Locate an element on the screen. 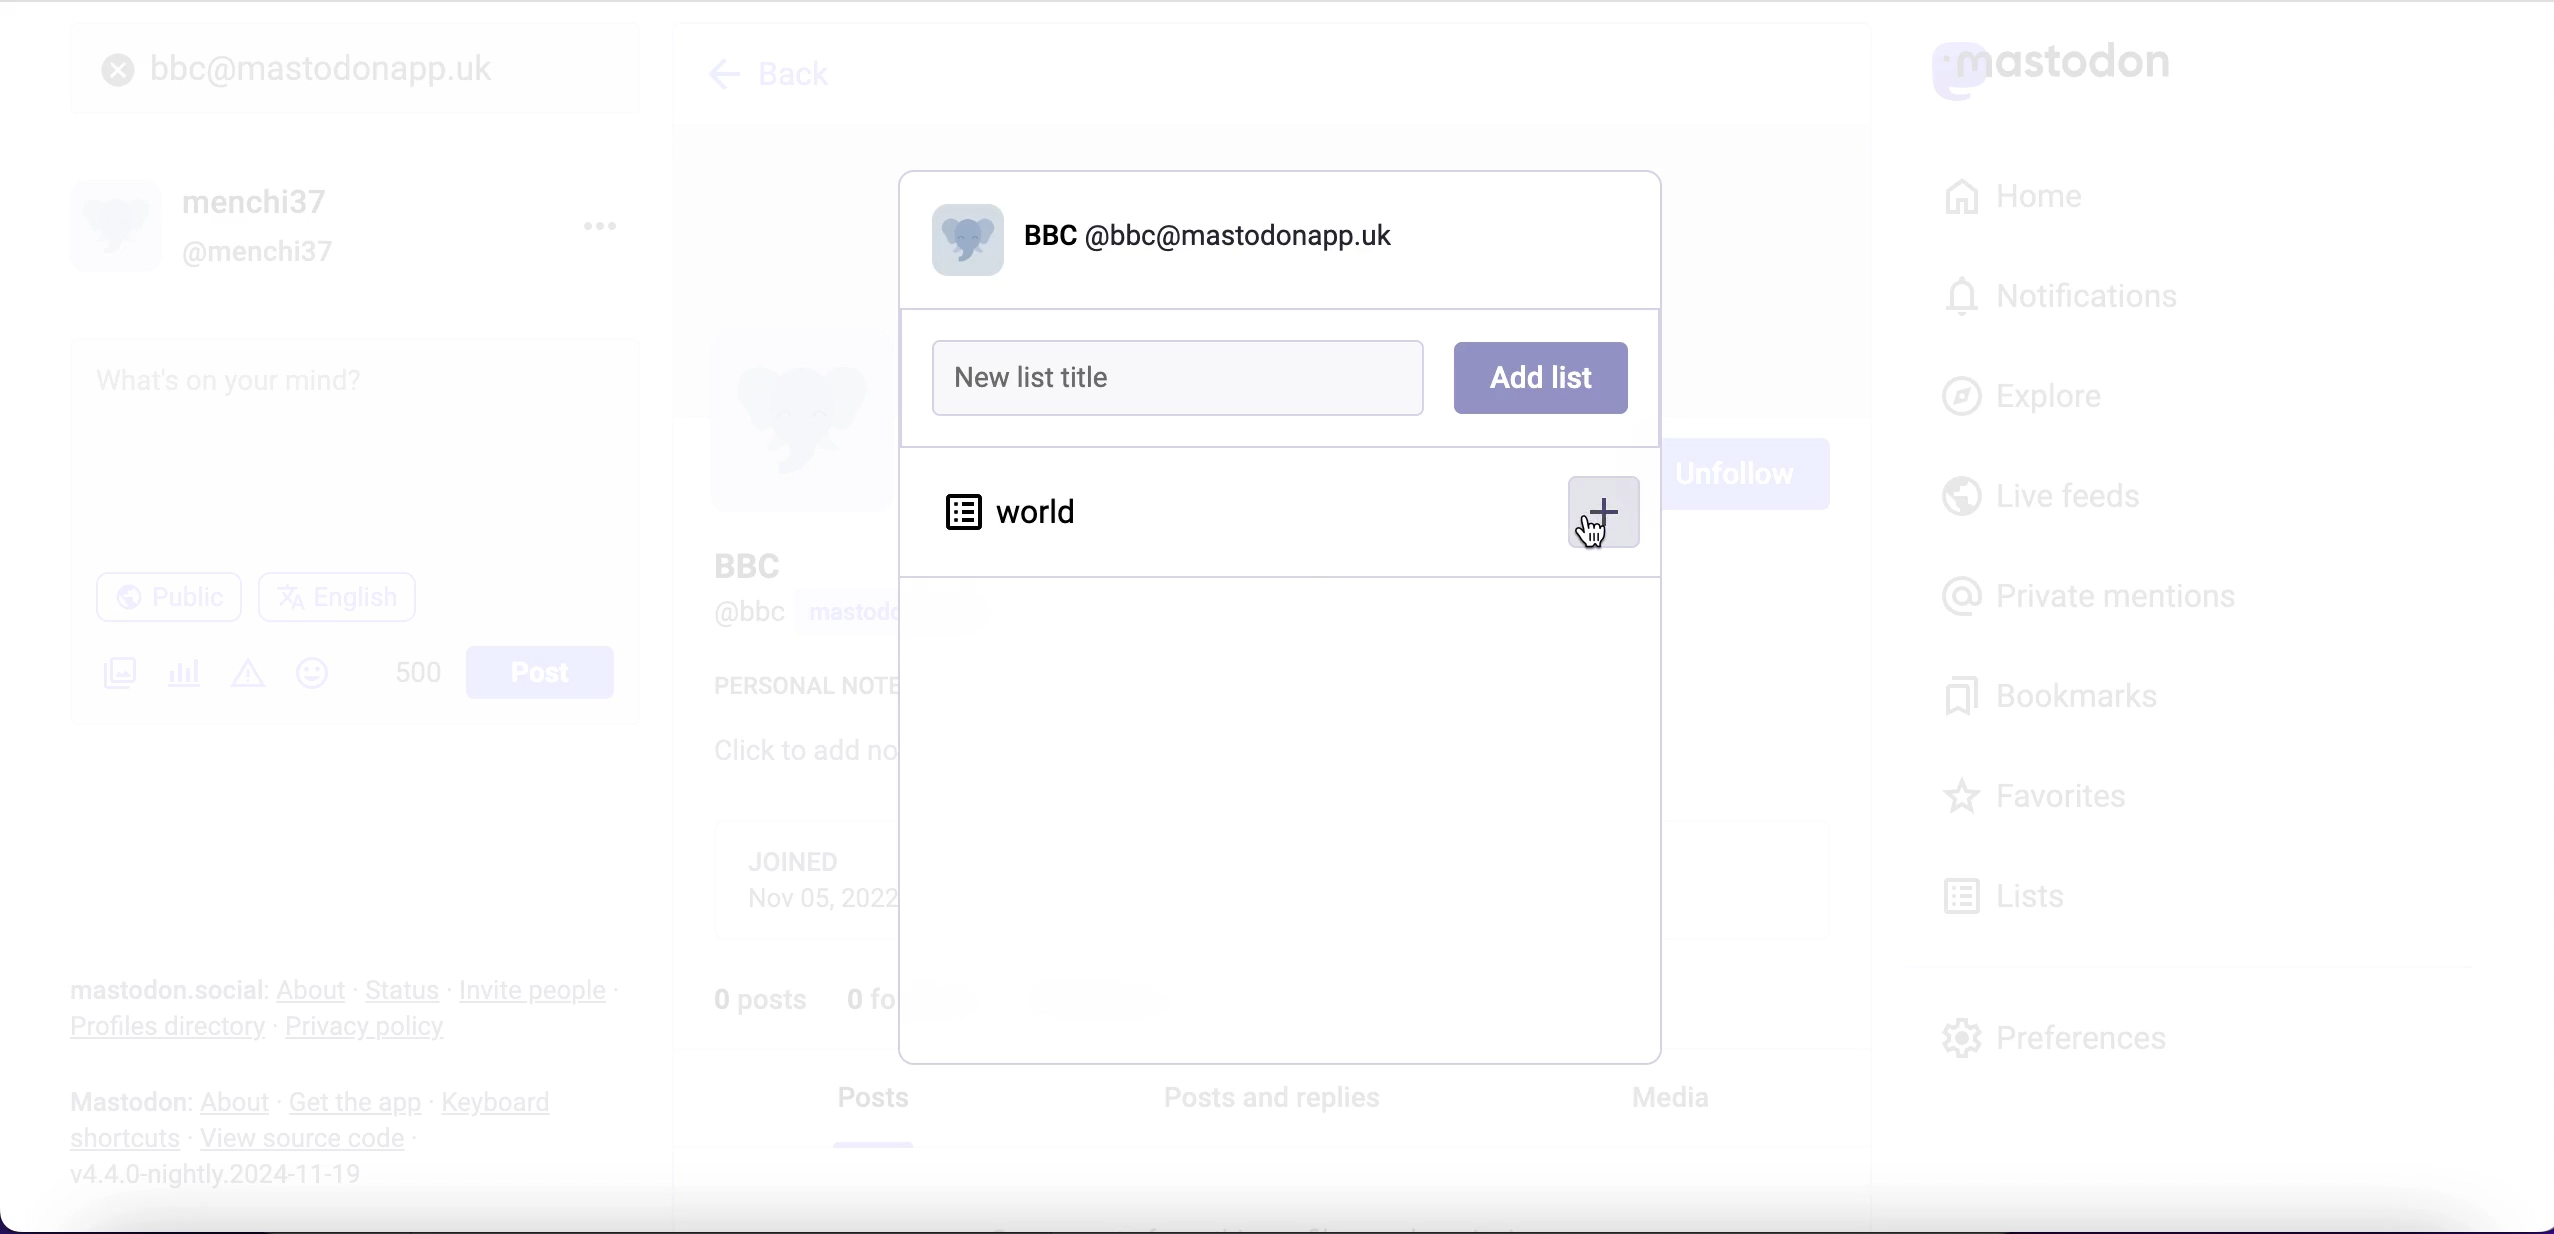 The width and height of the screenshot is (2554, 1234). menu options is located at coordinates (607, 224).